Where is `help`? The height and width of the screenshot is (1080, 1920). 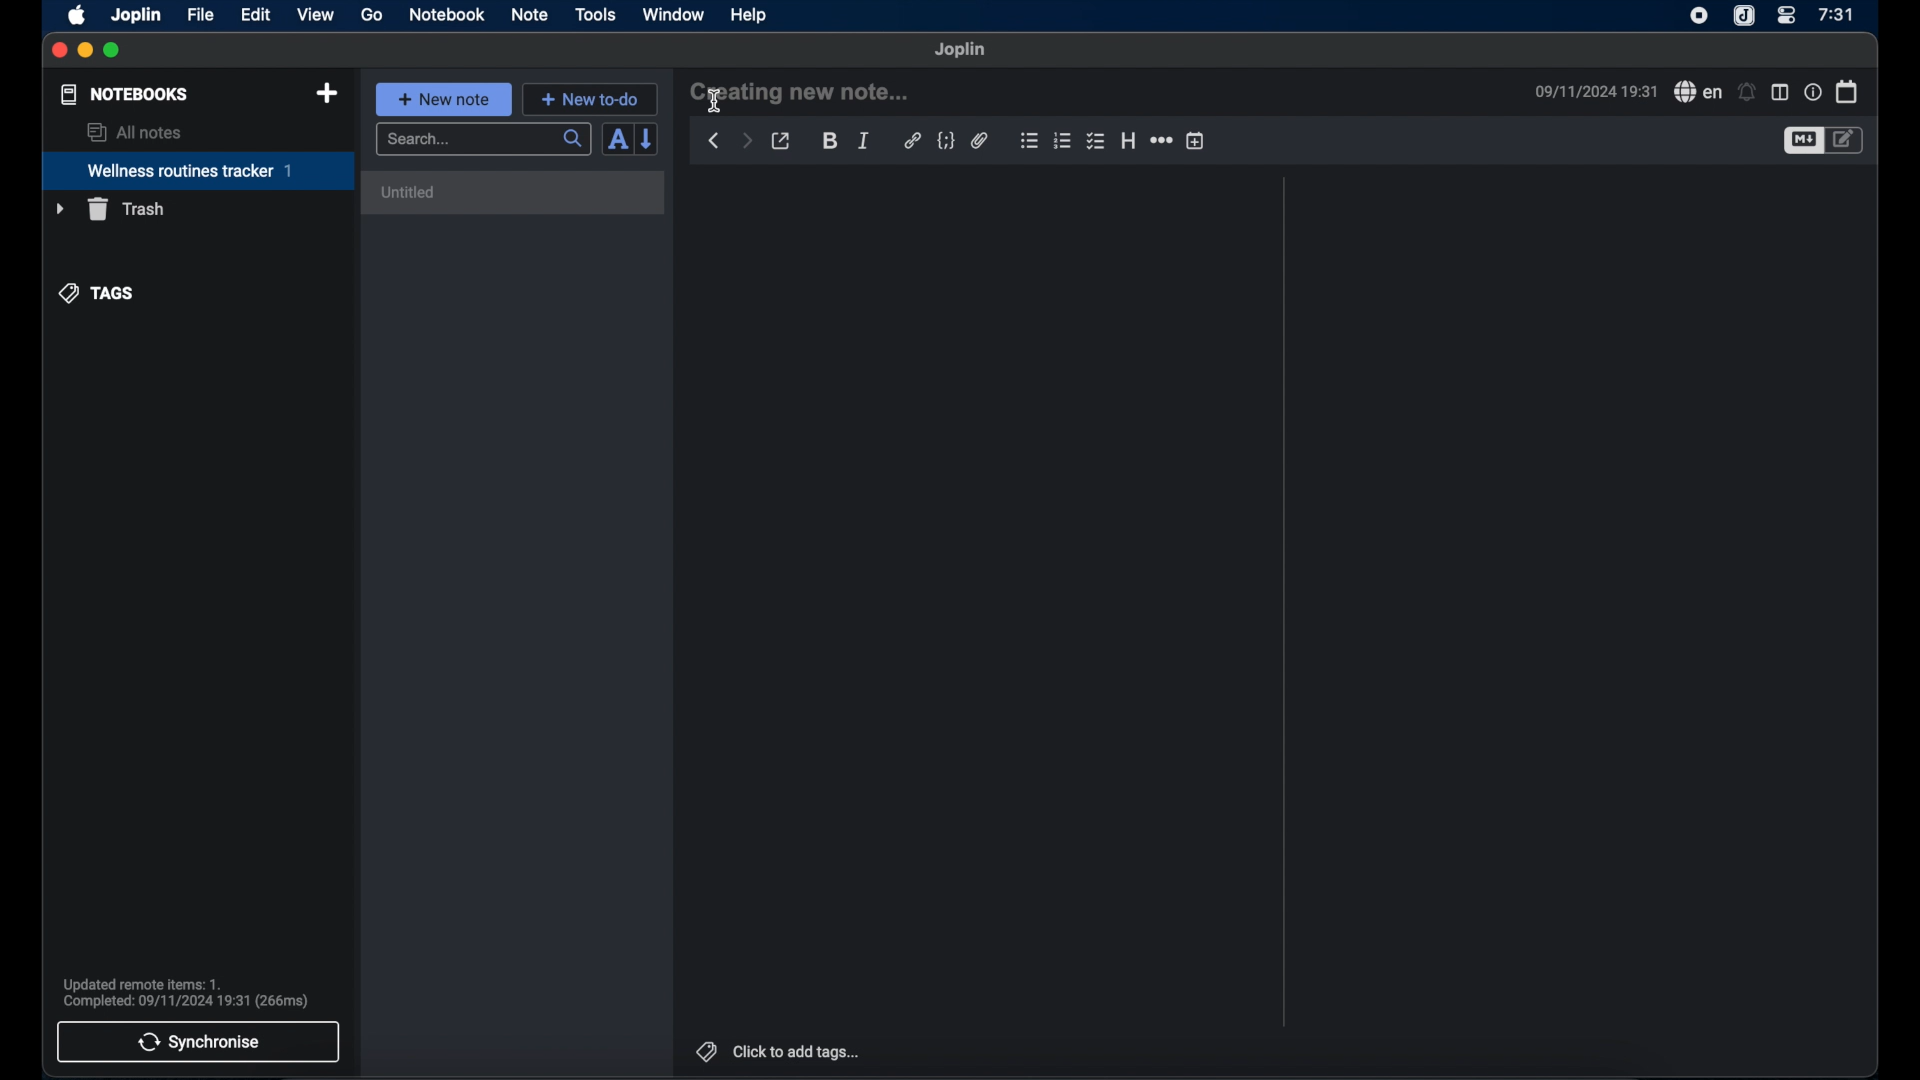
help is located at coordinates (750, 15).